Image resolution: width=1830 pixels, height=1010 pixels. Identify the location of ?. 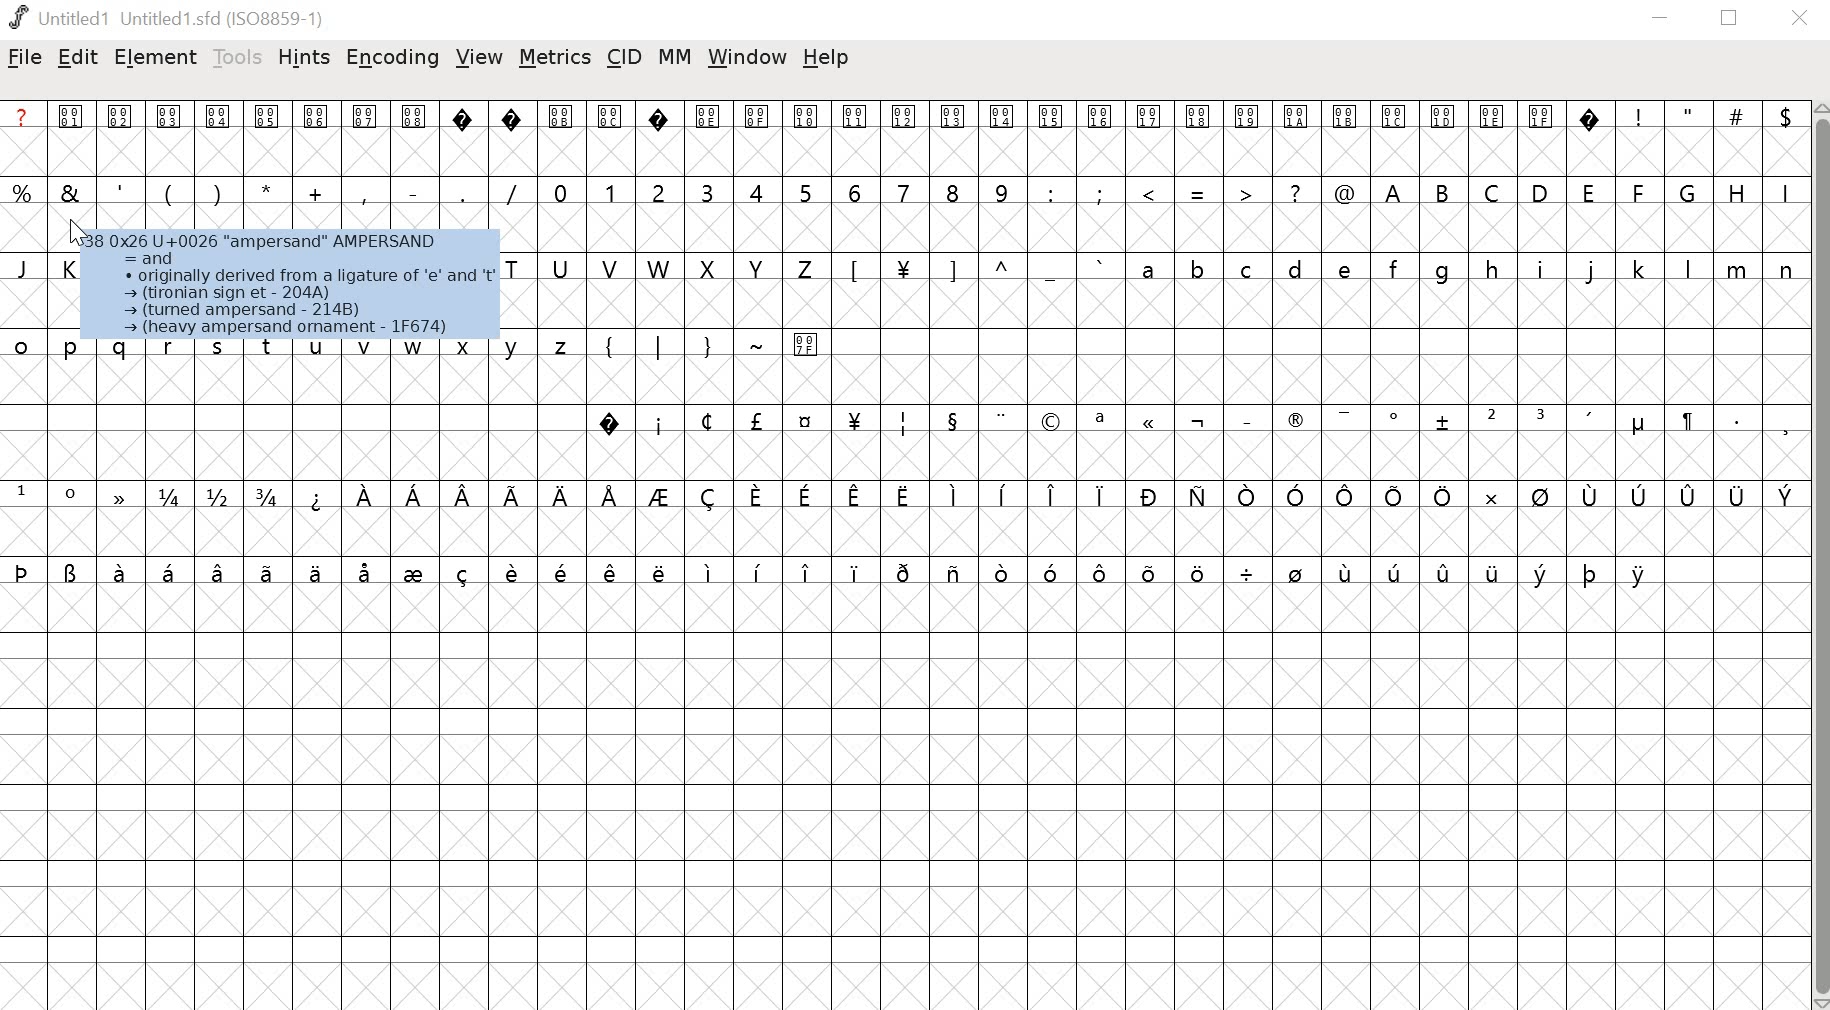
(1592, 139).